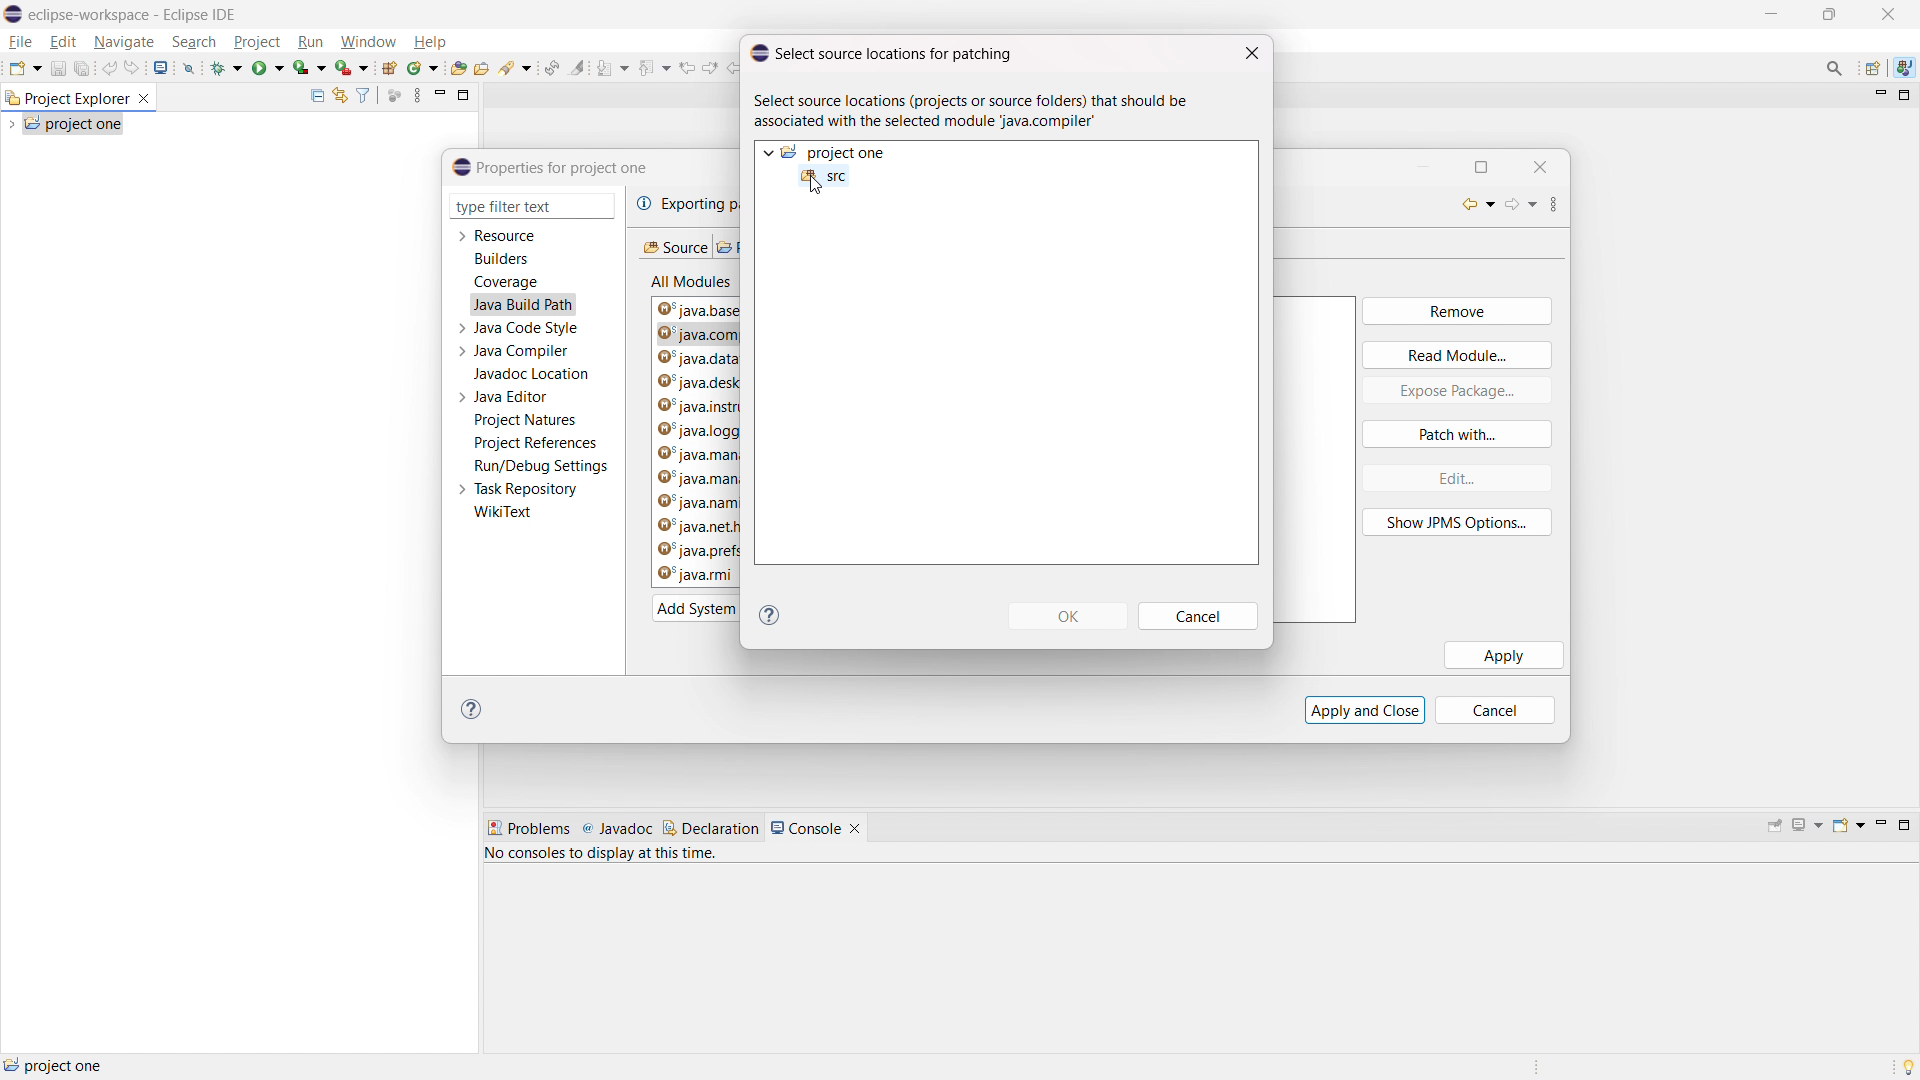  What do you see at coordinates (459, 67) in the screenshot?
I see `open type` at bounding box center [459, 67].